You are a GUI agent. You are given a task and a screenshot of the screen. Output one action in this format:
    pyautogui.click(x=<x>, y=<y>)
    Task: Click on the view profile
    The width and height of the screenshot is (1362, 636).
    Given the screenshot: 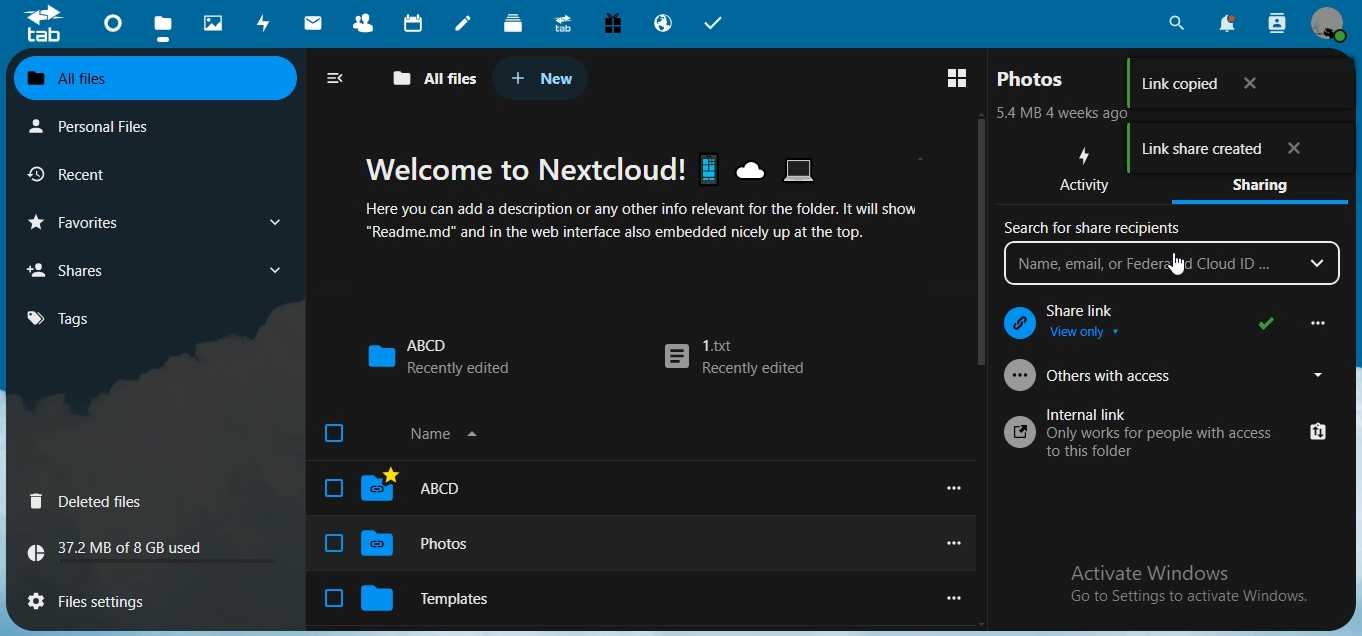 What is the action you would take?
    pyautogui.click(x=1334, y=24)
    